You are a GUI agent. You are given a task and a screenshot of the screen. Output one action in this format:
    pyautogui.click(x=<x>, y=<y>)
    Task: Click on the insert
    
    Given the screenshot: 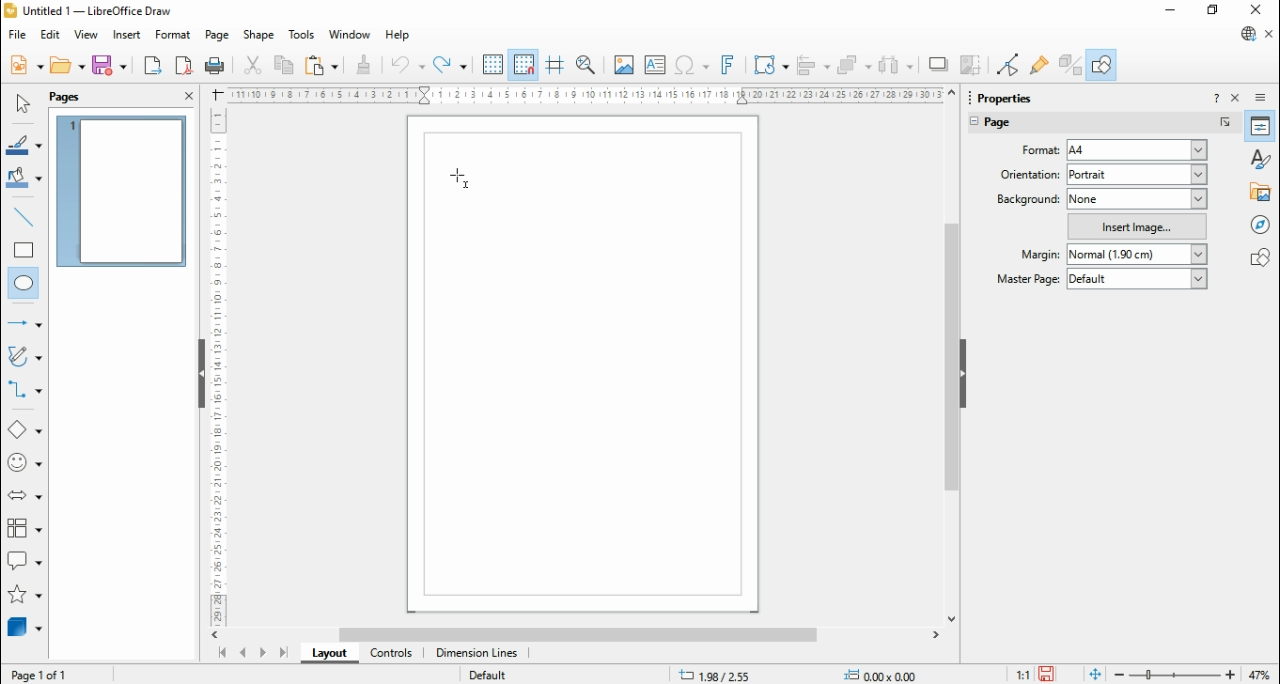 What is the action you would take?
    pyautogui.click(x=126, y=36)
    